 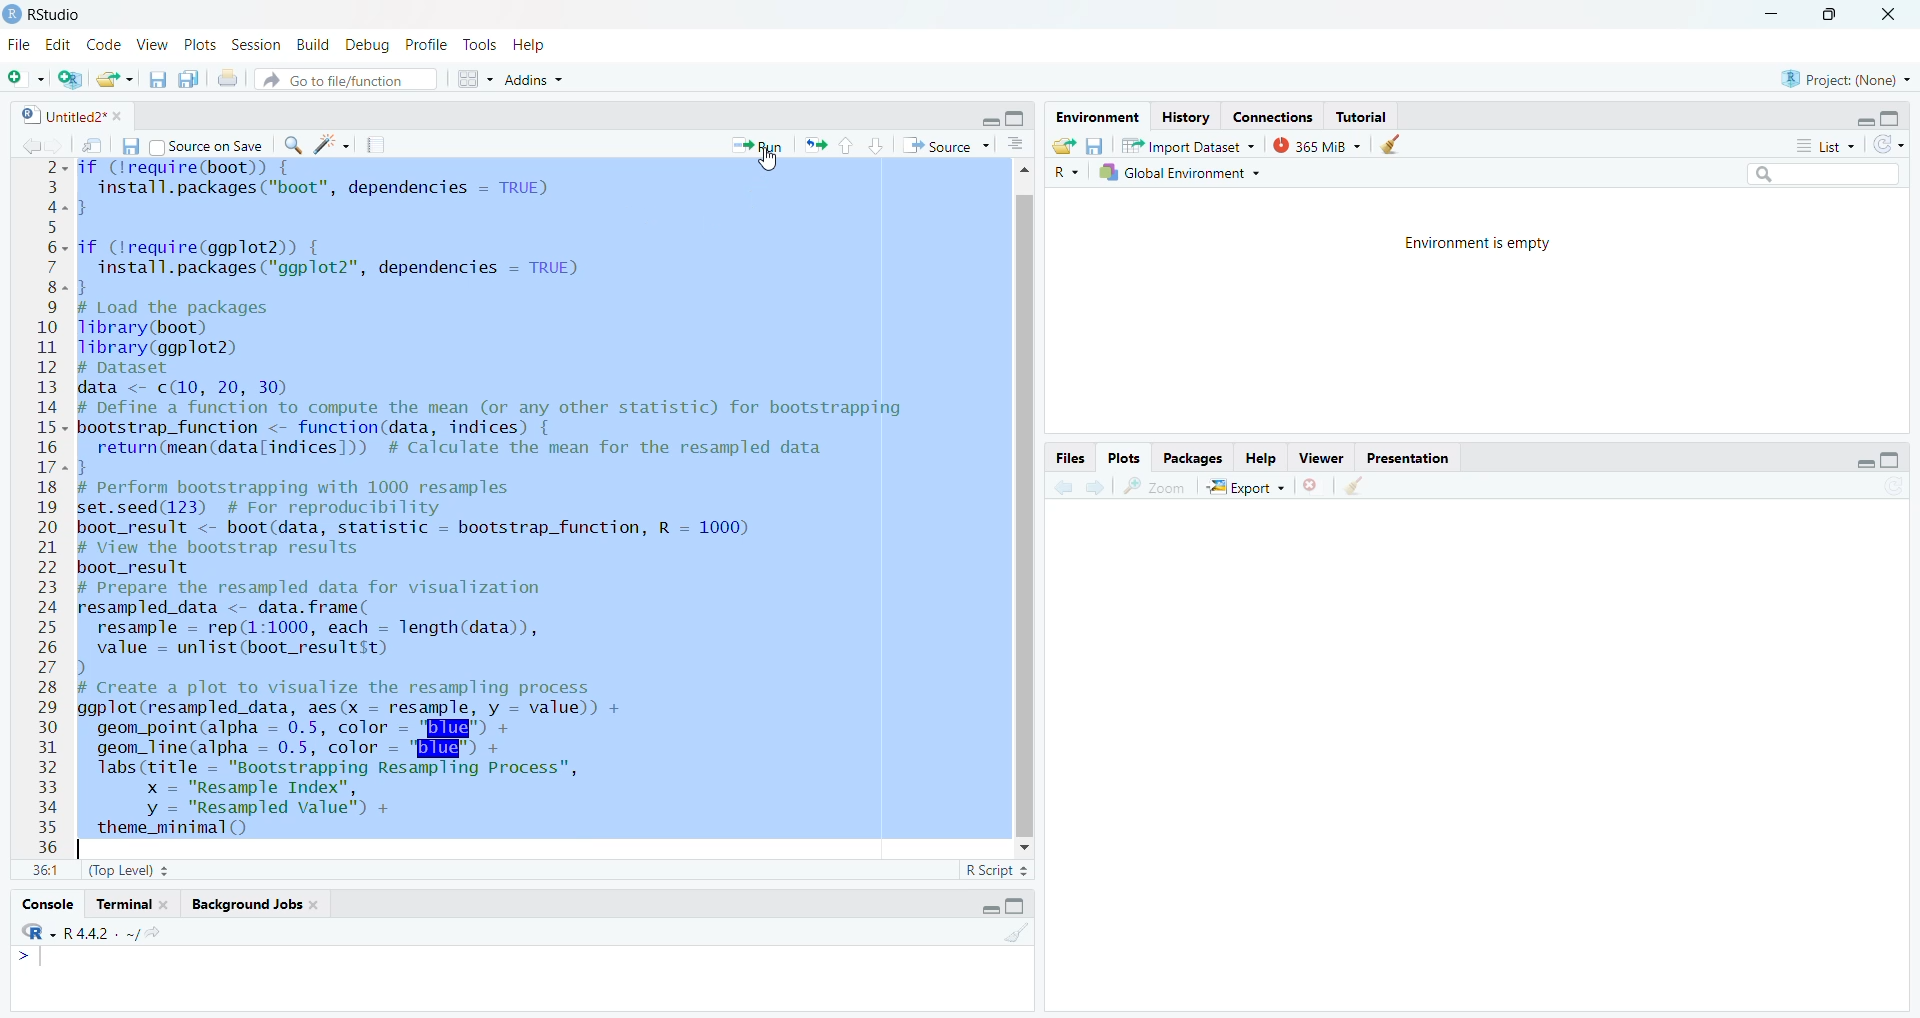 What do you see at coordinates (1892, 116) in the screenshot?
I see `hide console` at bounding box center [1892, 116].